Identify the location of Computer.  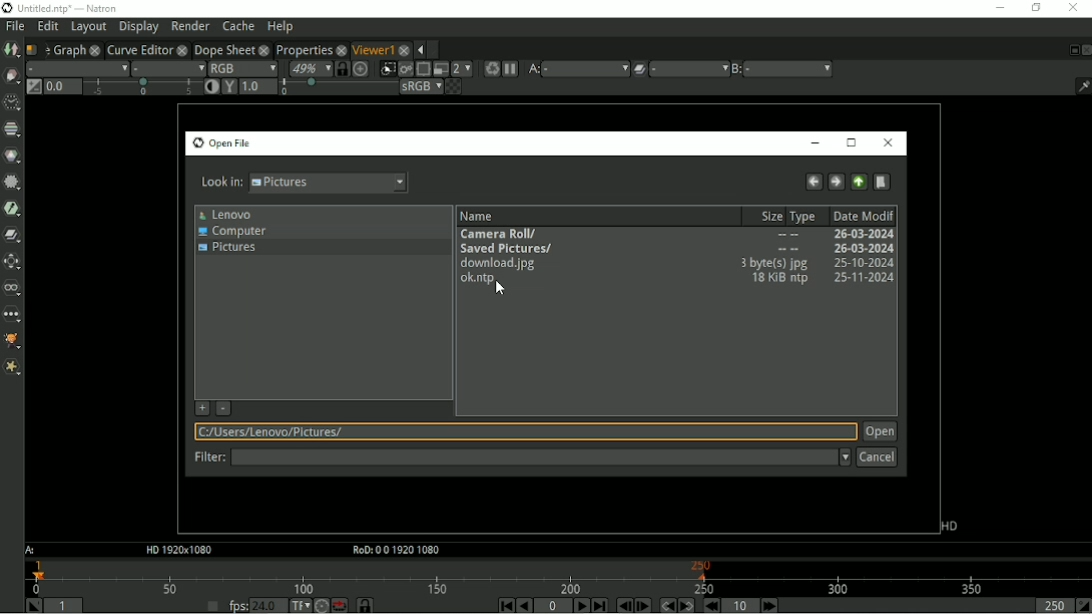
(233, 232).